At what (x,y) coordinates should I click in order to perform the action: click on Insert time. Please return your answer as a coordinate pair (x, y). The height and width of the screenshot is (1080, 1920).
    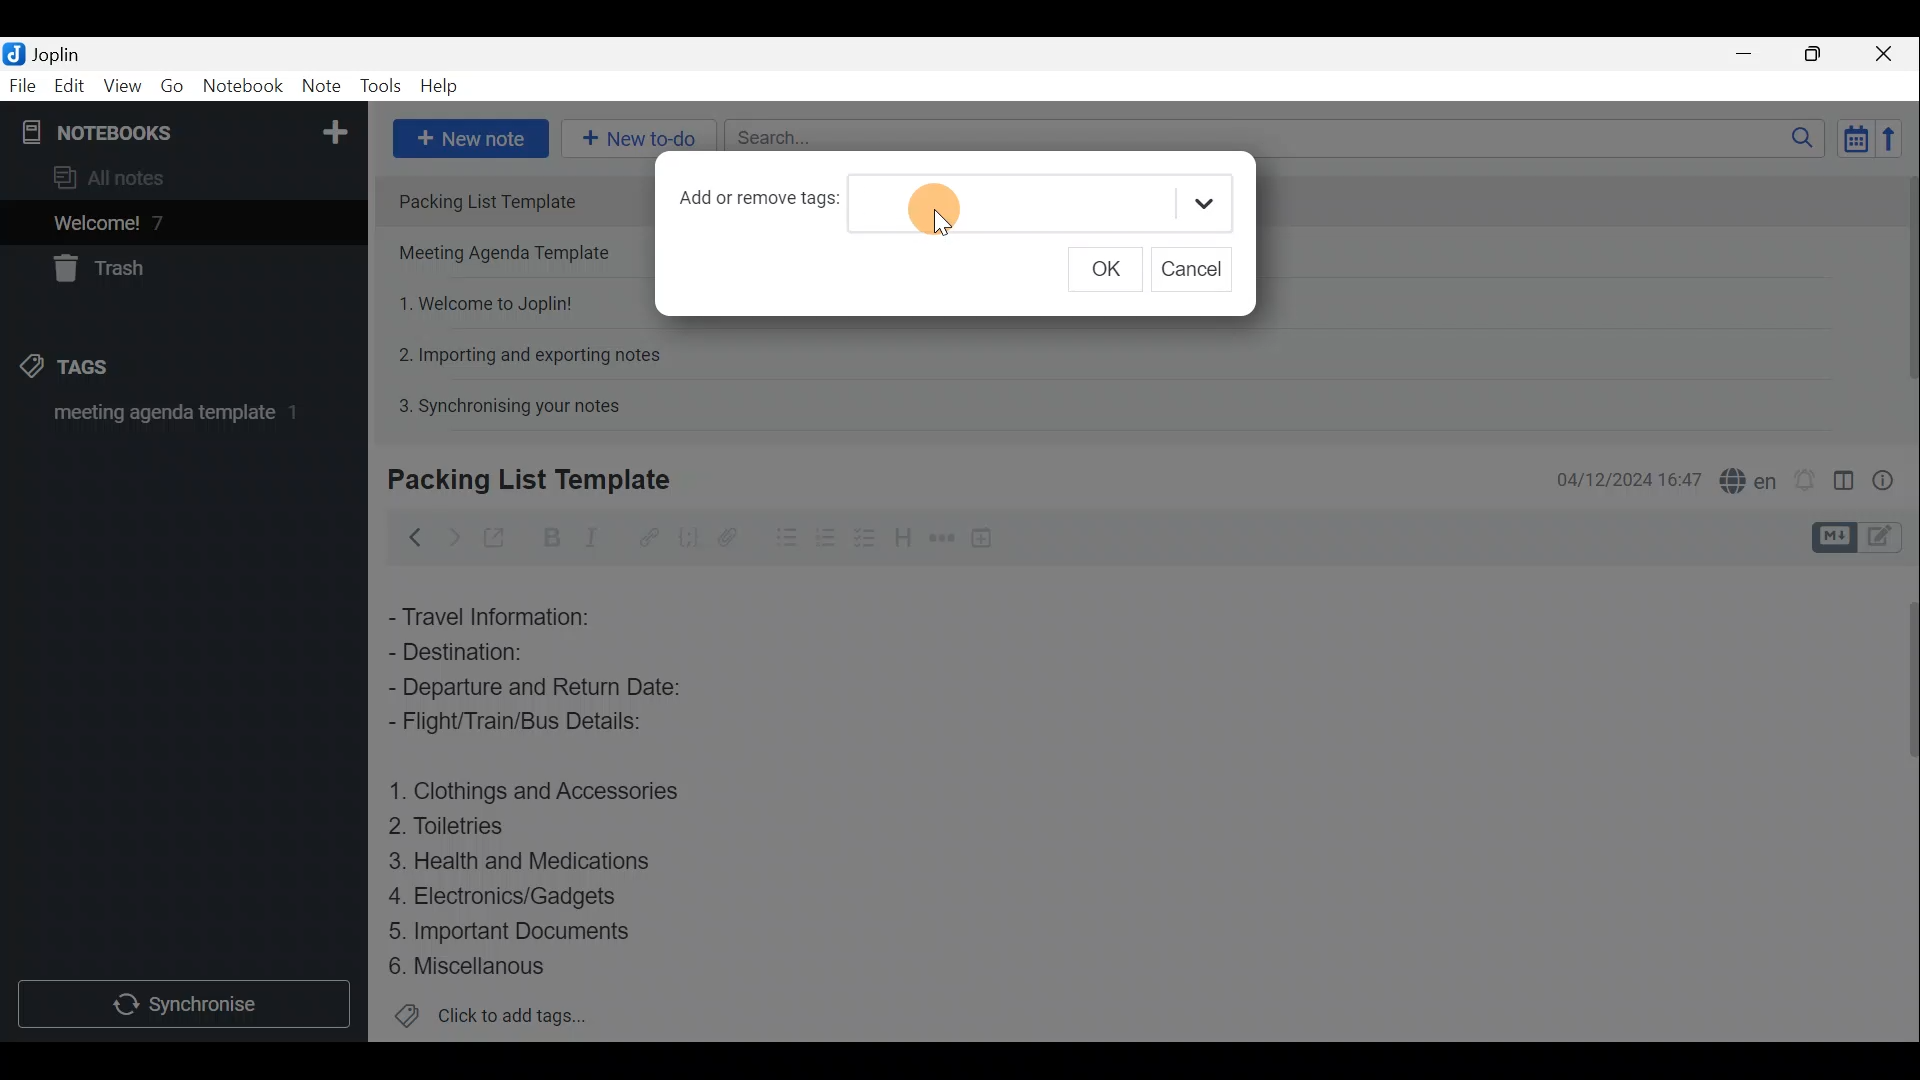
    Looking at the image, I should click on (988, 537).